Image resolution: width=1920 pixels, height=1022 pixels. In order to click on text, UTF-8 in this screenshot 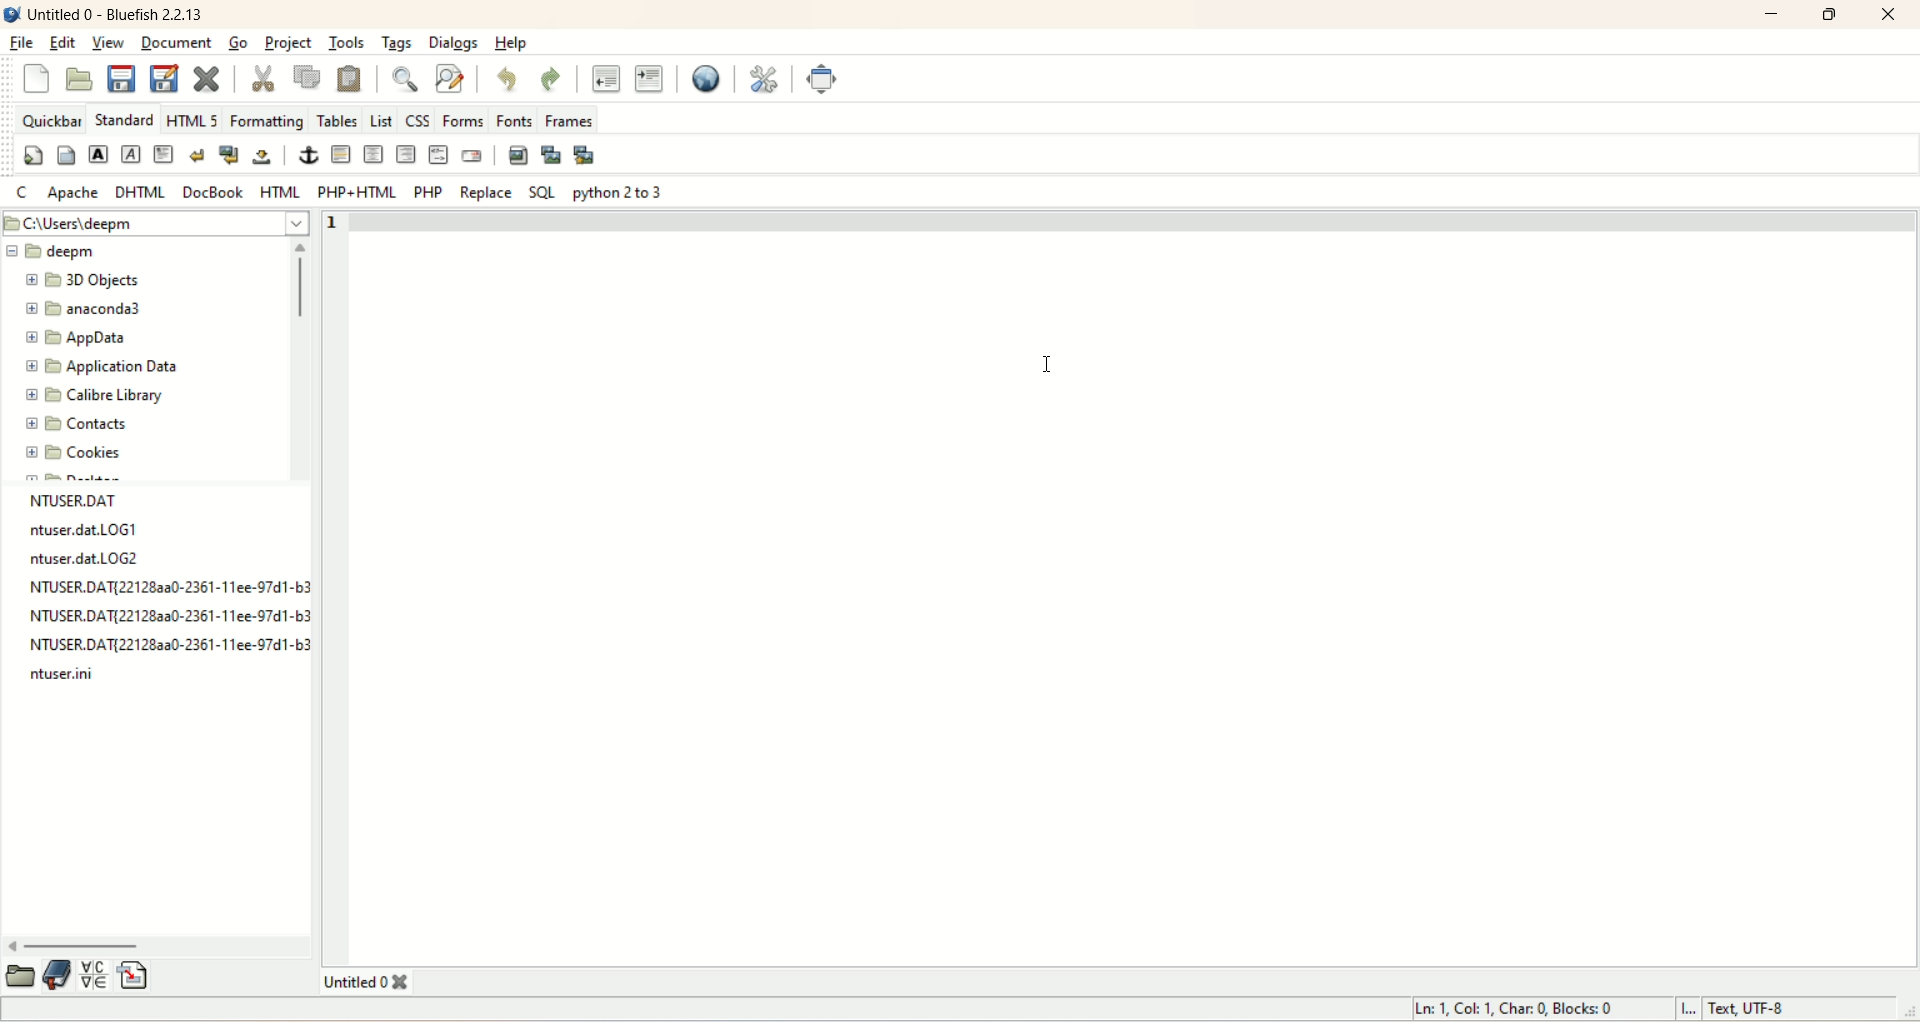, I will do `click(1759, 1009)`.